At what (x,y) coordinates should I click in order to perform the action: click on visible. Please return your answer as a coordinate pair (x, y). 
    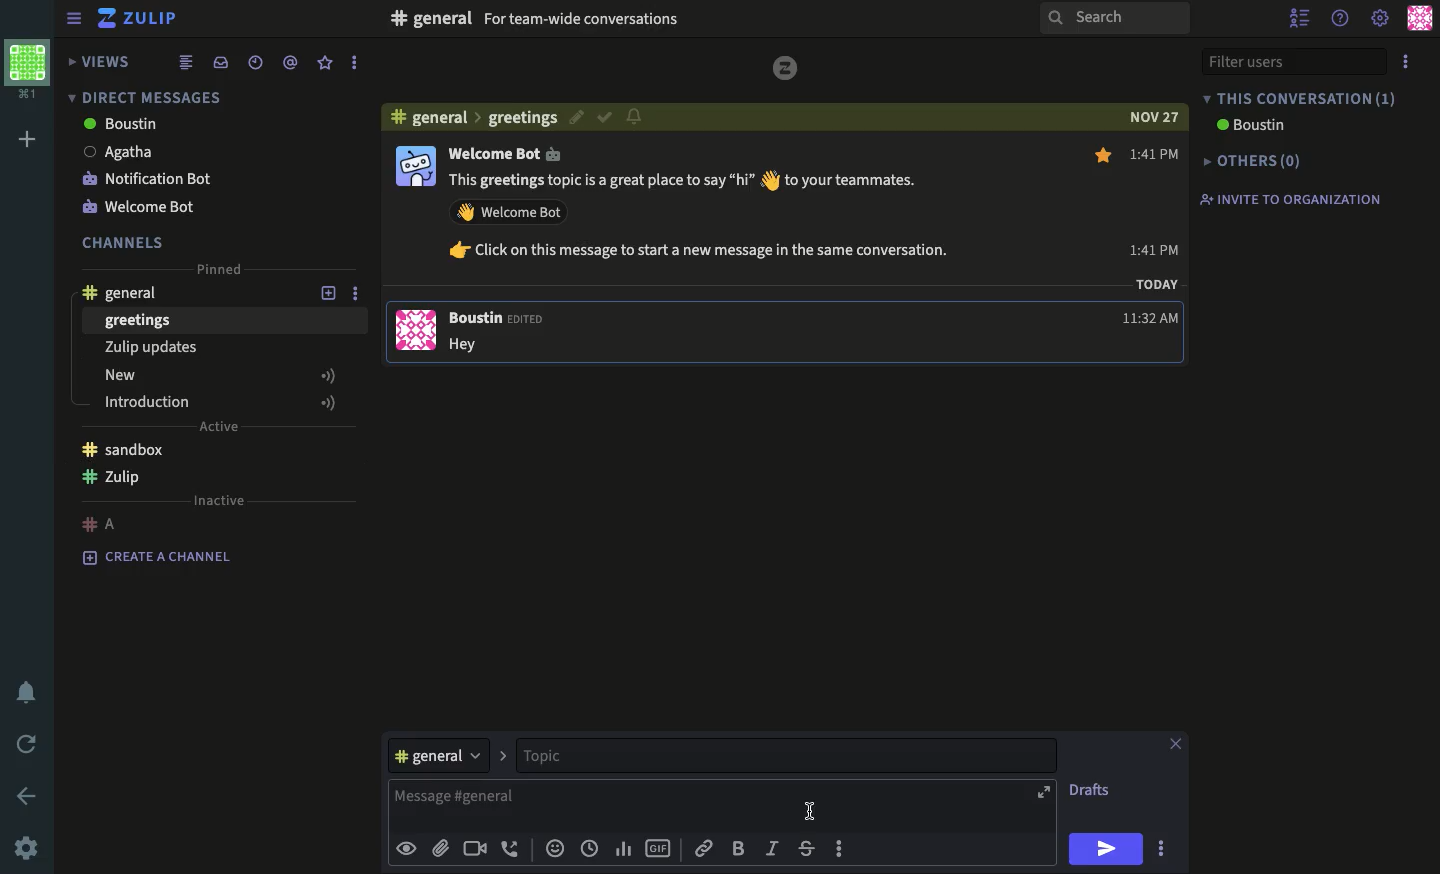
    Looking at the image, I should click on (409, 848).